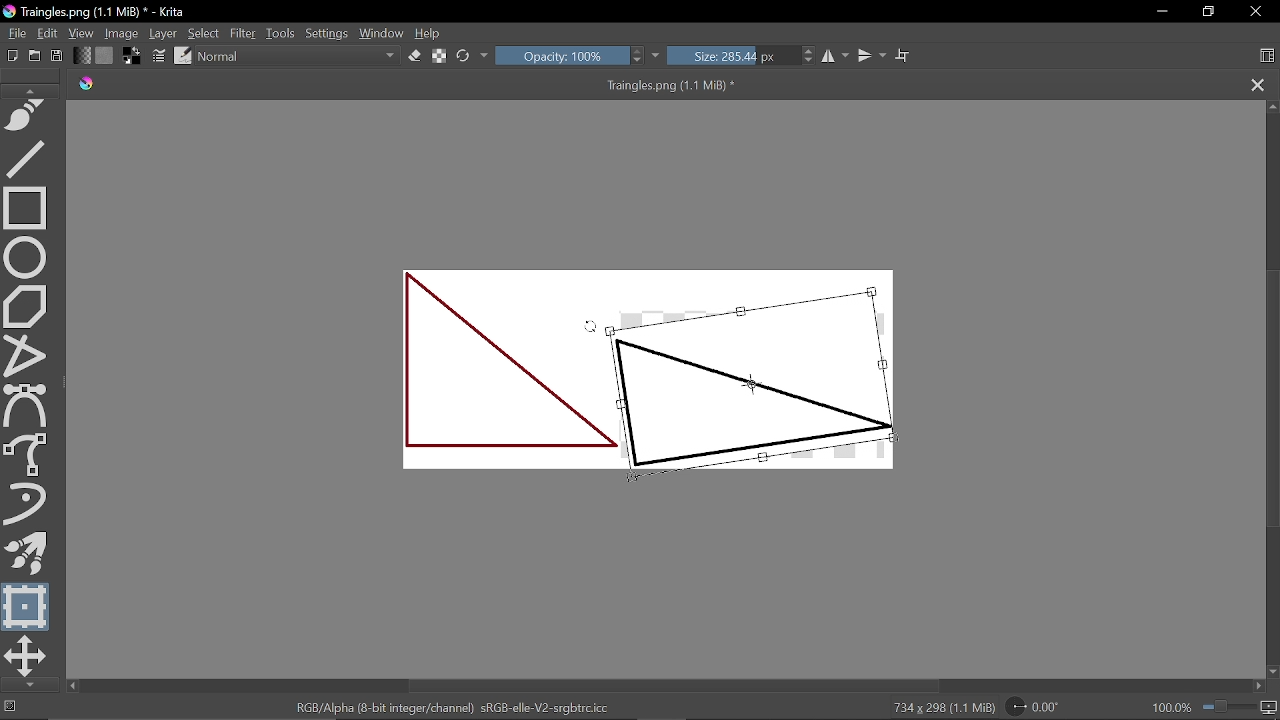 Image resolution: width=1280 pixels, height=720 pixels. What do you see at coordinates (72, 686) in the screenshot?
I see `Move left` at bounding box center [72, 686].